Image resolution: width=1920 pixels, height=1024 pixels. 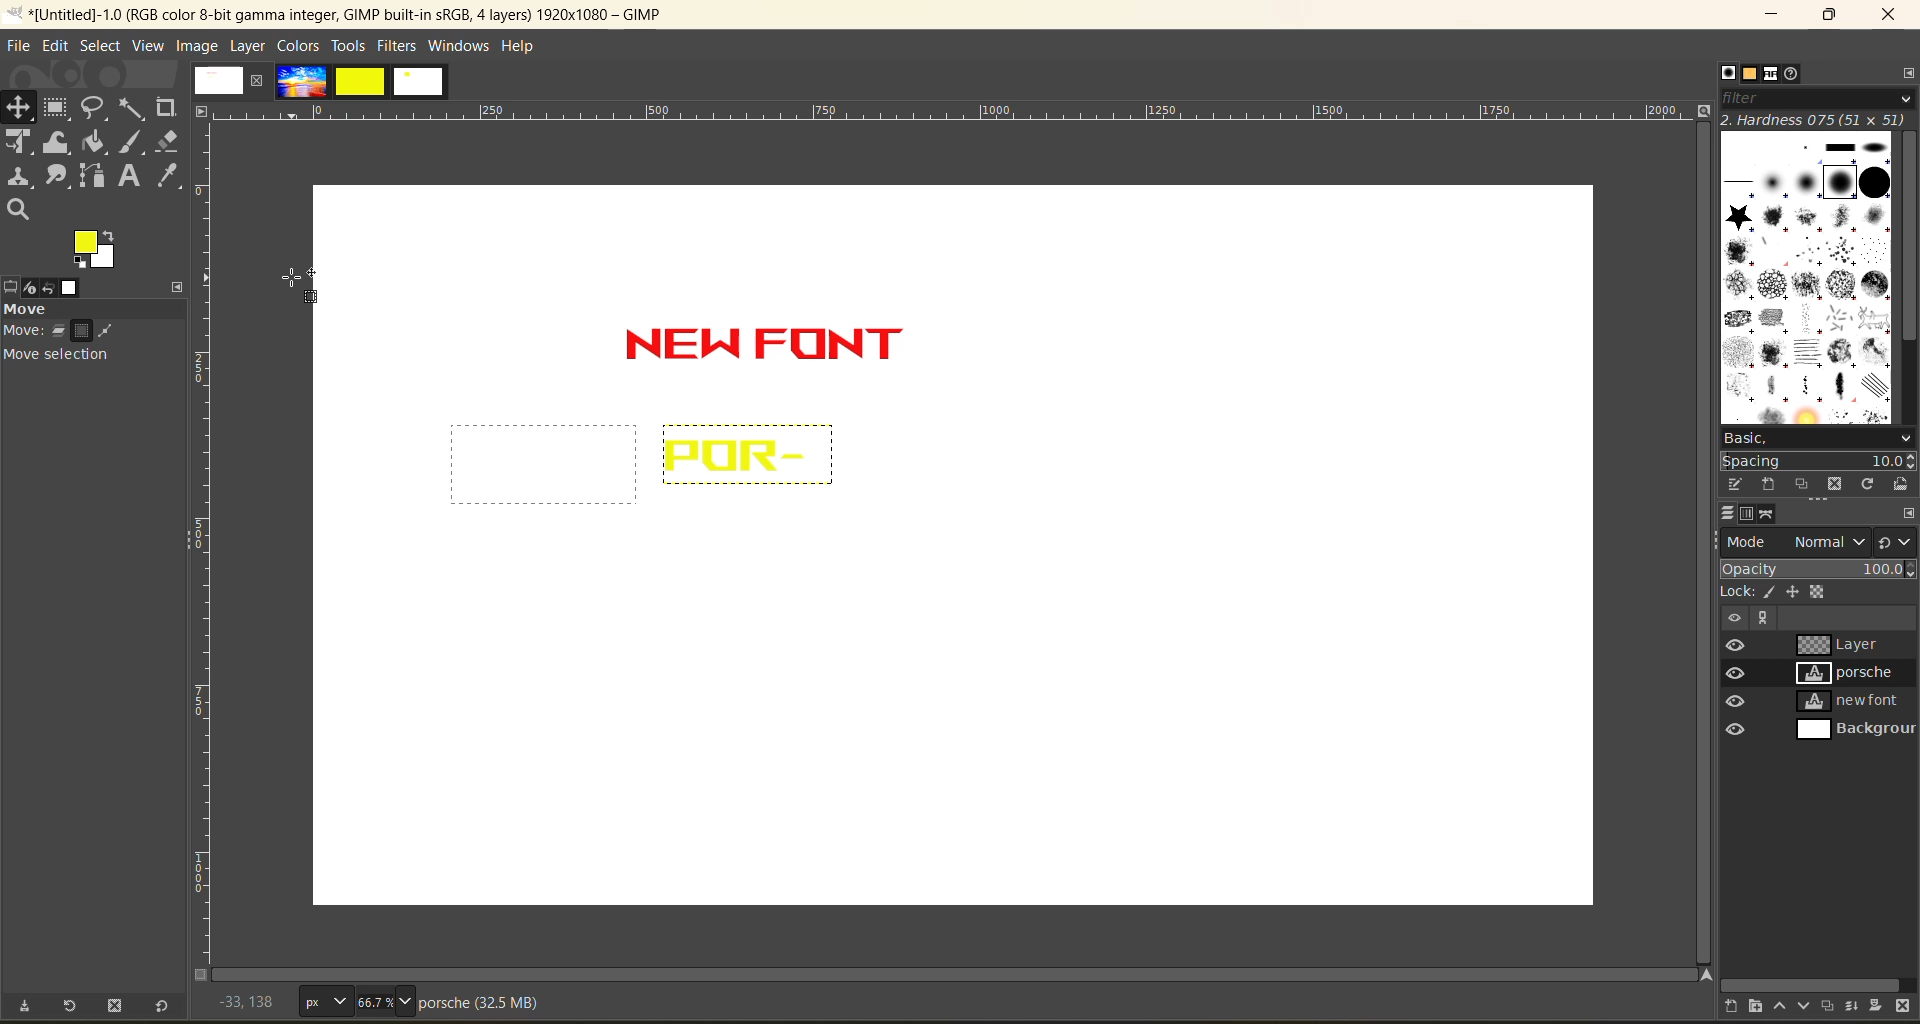 What do you see at coordinates (1715, 72) in the screenshot?
I see `brushes` at bounding box center [1715, 72].